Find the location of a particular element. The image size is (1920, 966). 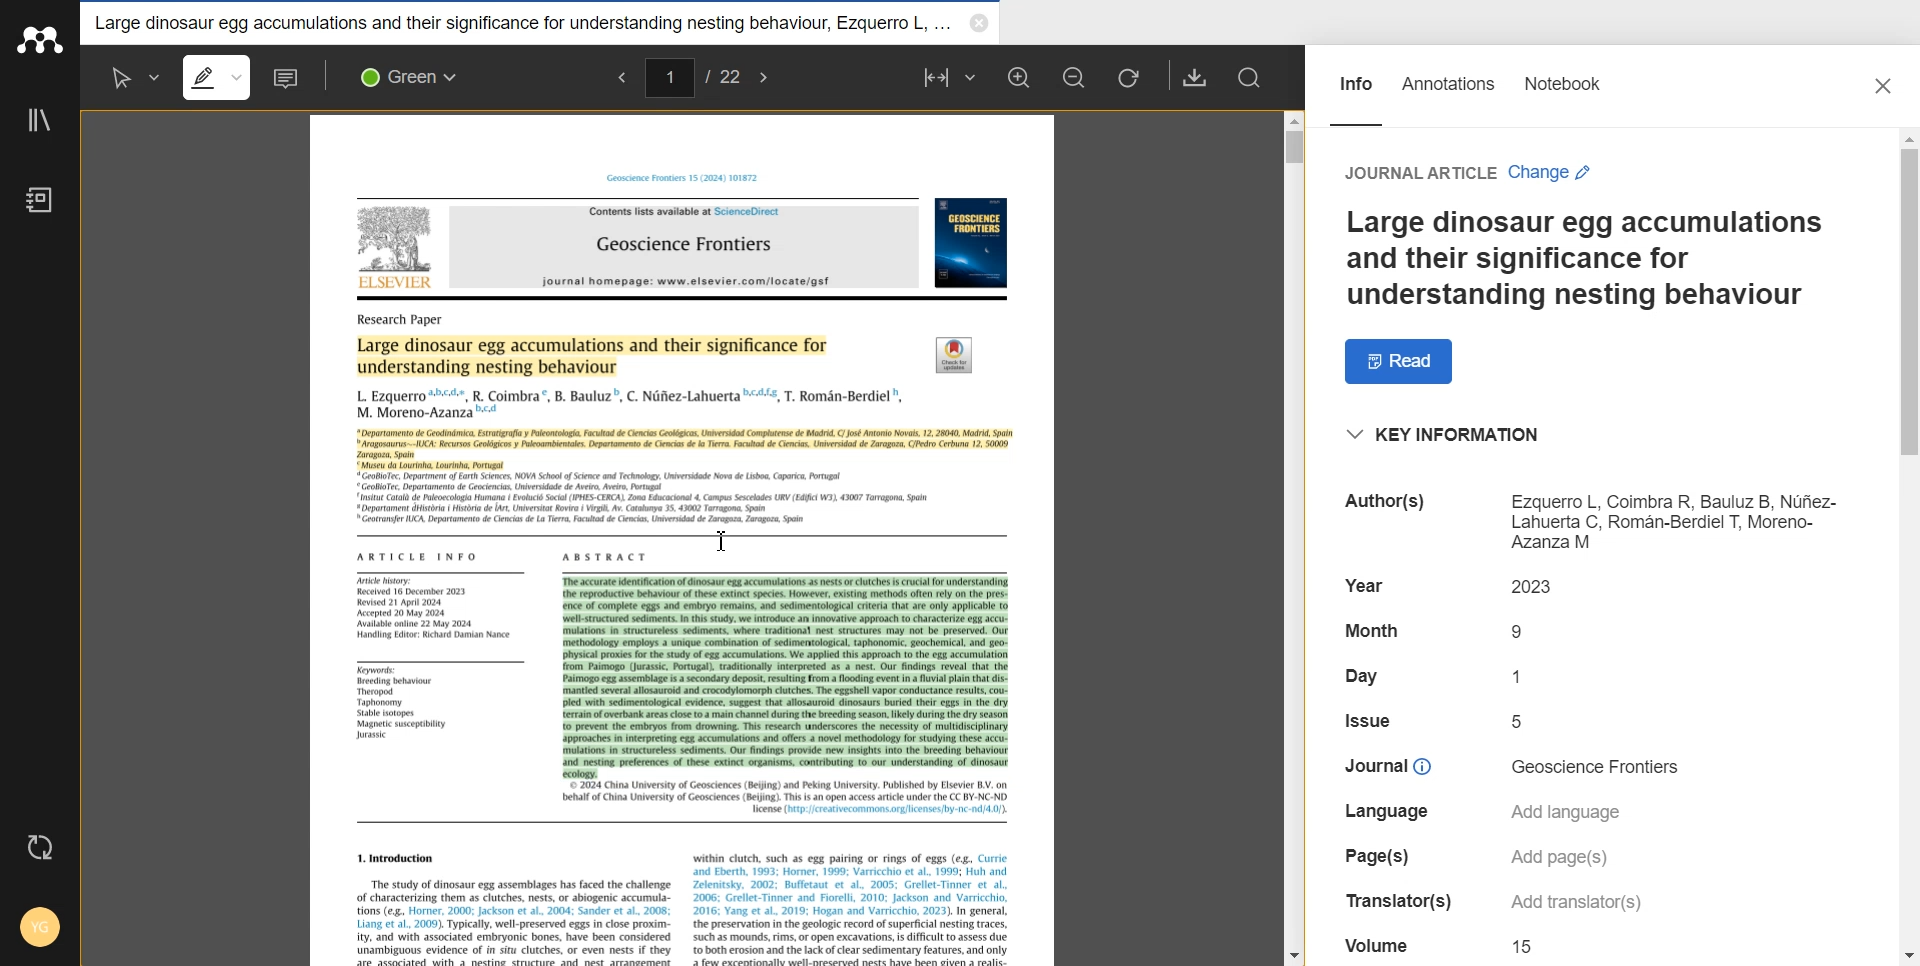

text is located at coordinates (1560, 859).